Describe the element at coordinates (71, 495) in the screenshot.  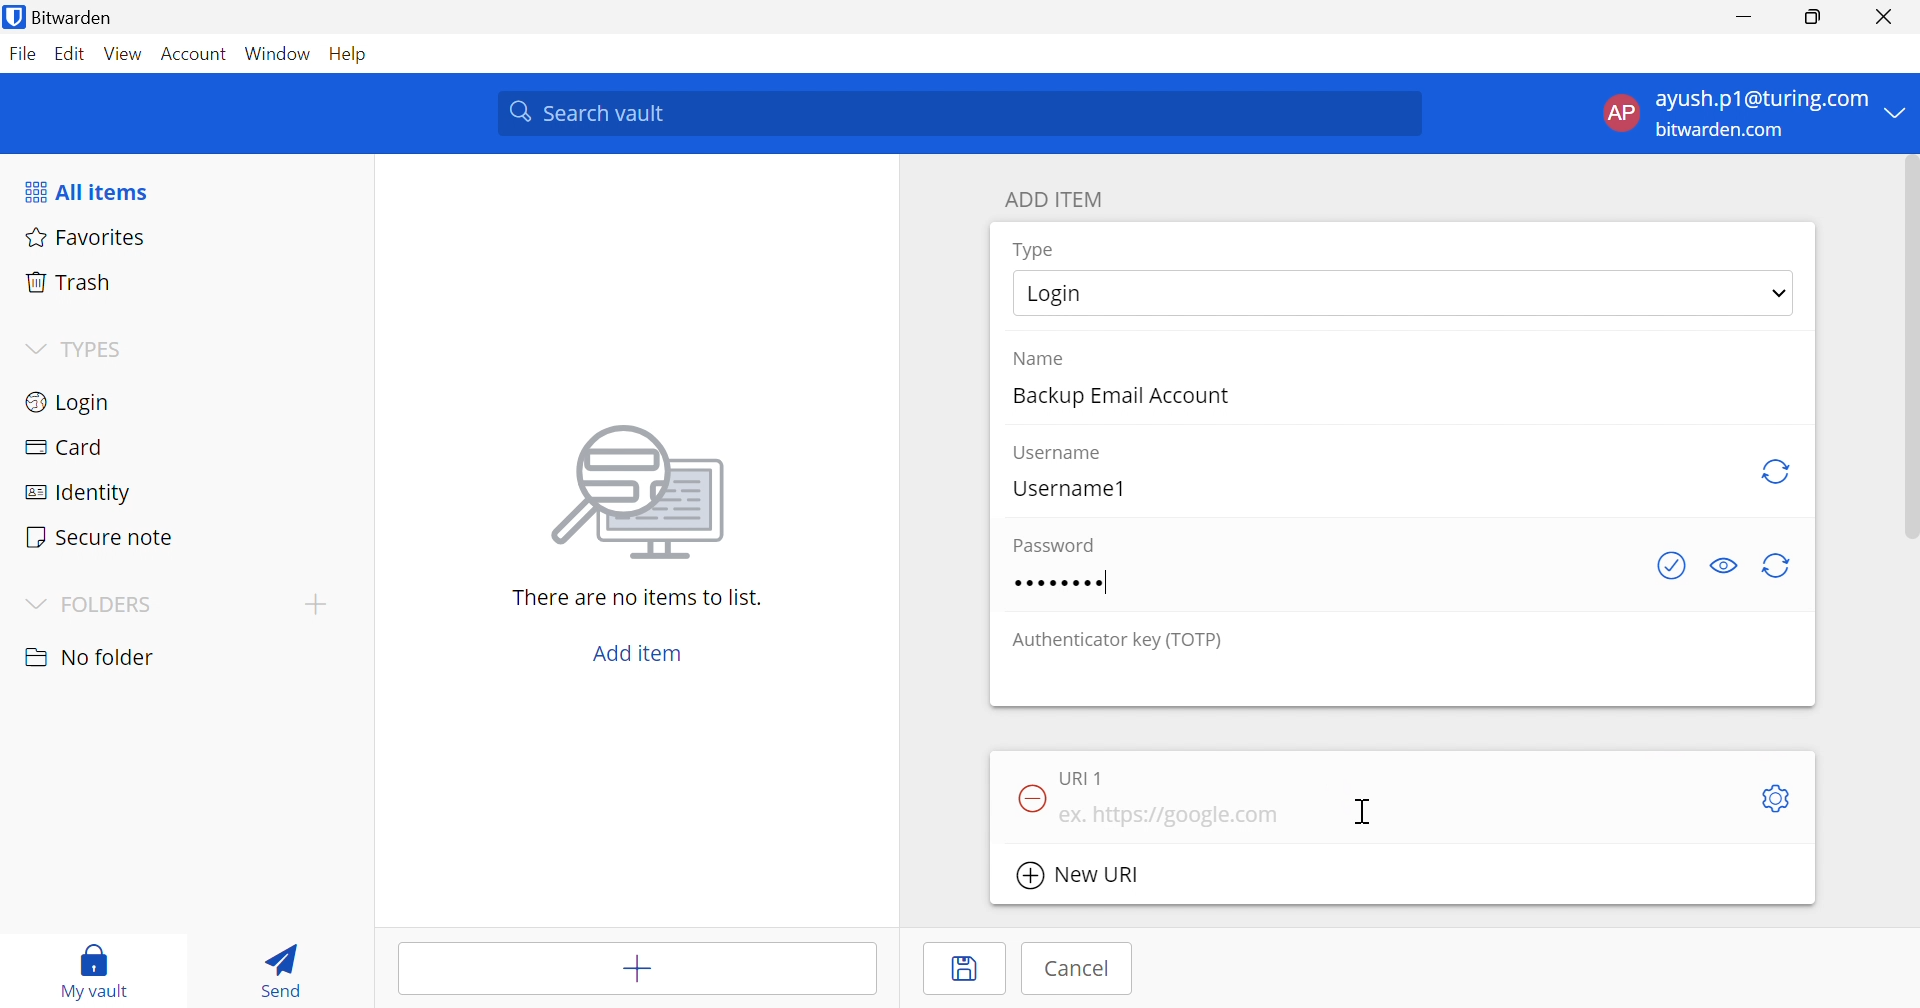
I see `Identity` at that location.